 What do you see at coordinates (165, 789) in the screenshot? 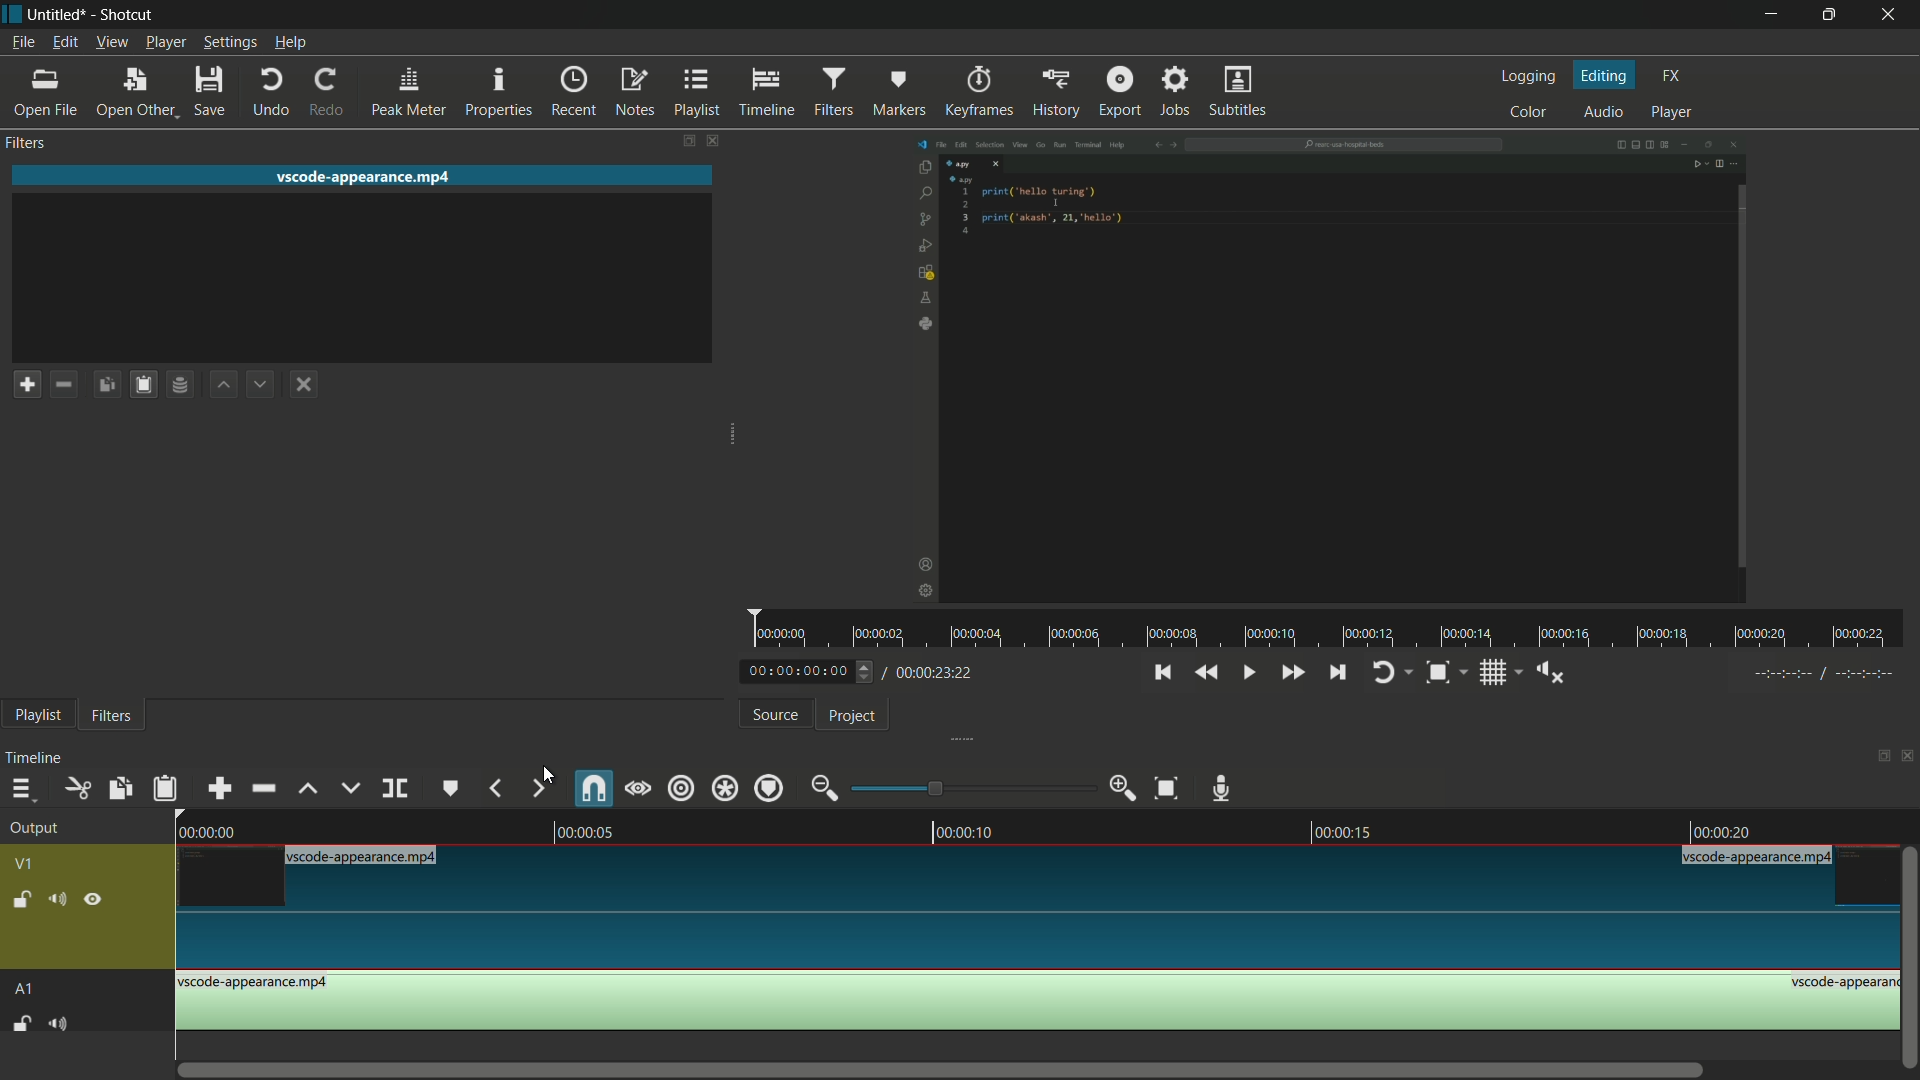
I see `paste` at bounding box center [165, 789].